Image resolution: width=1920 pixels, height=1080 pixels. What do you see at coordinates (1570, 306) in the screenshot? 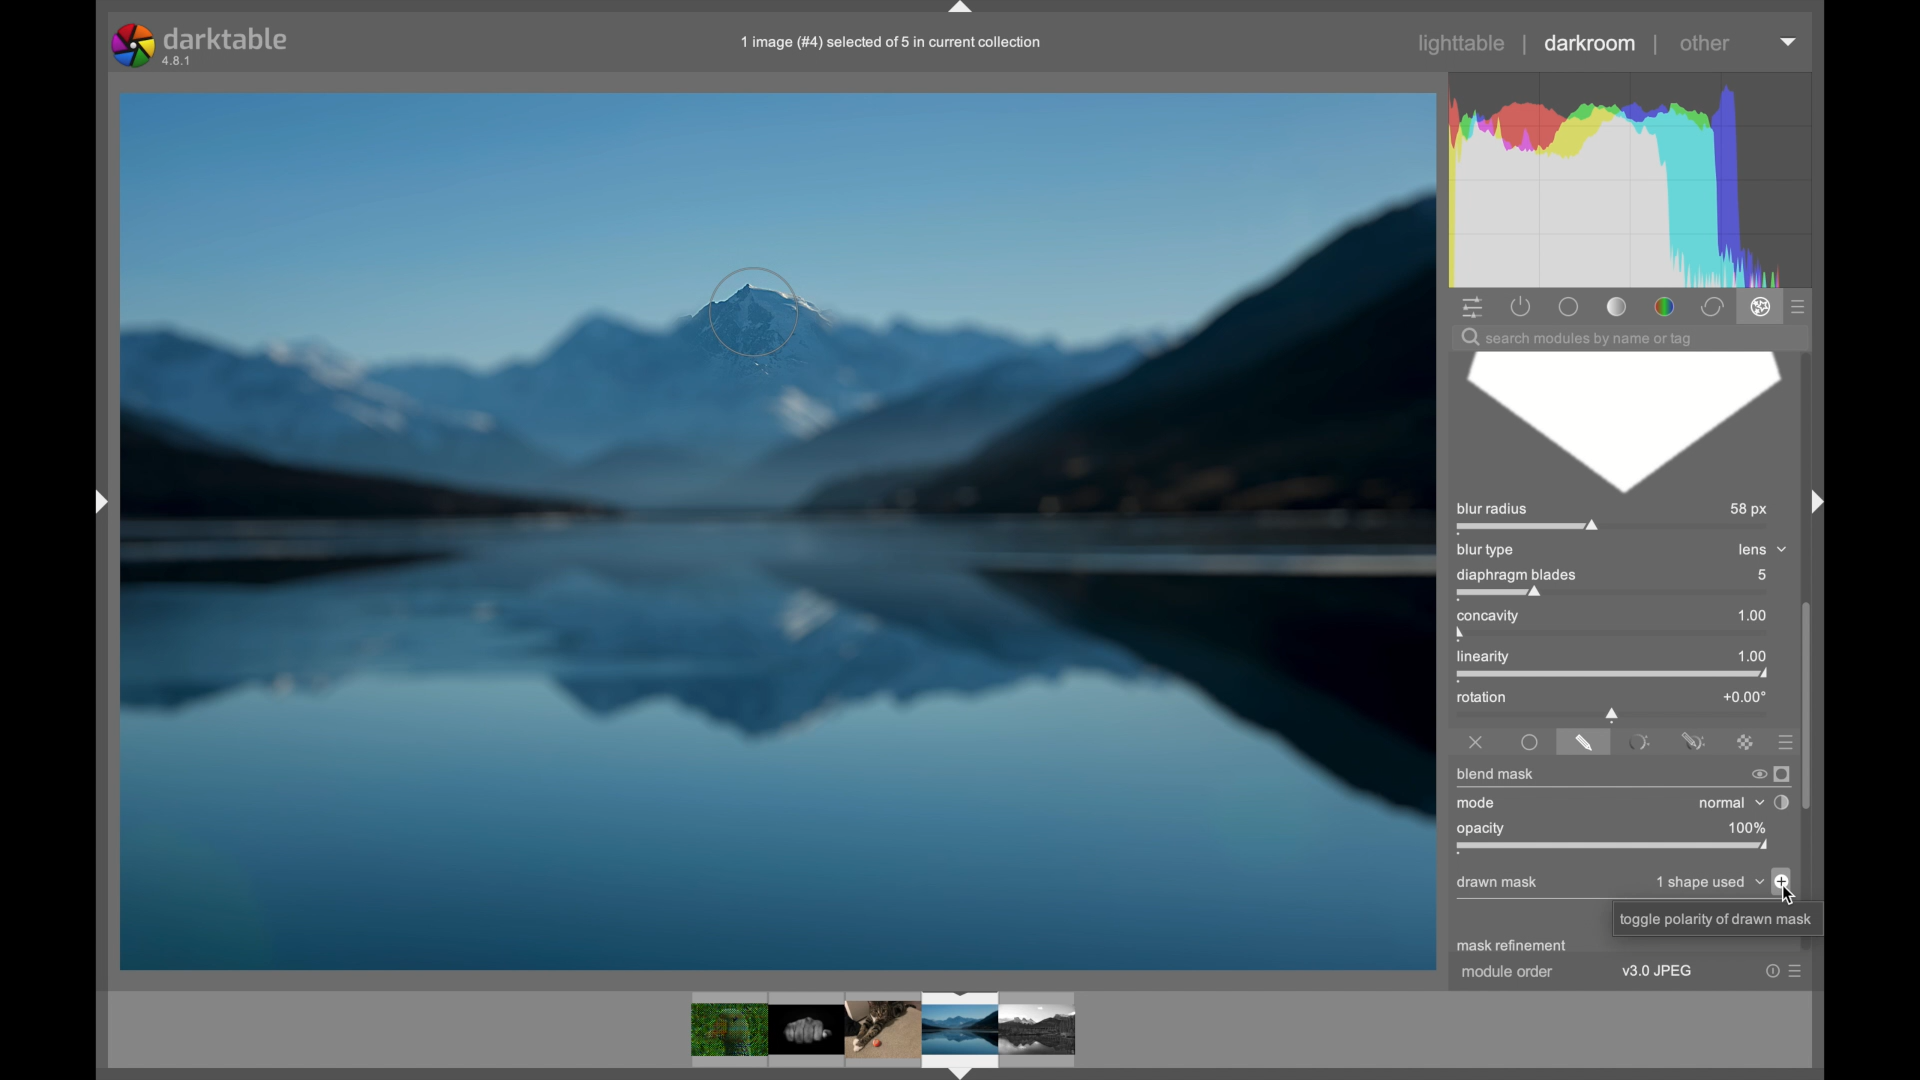
I see `base` at bounding box center [1570, 306].